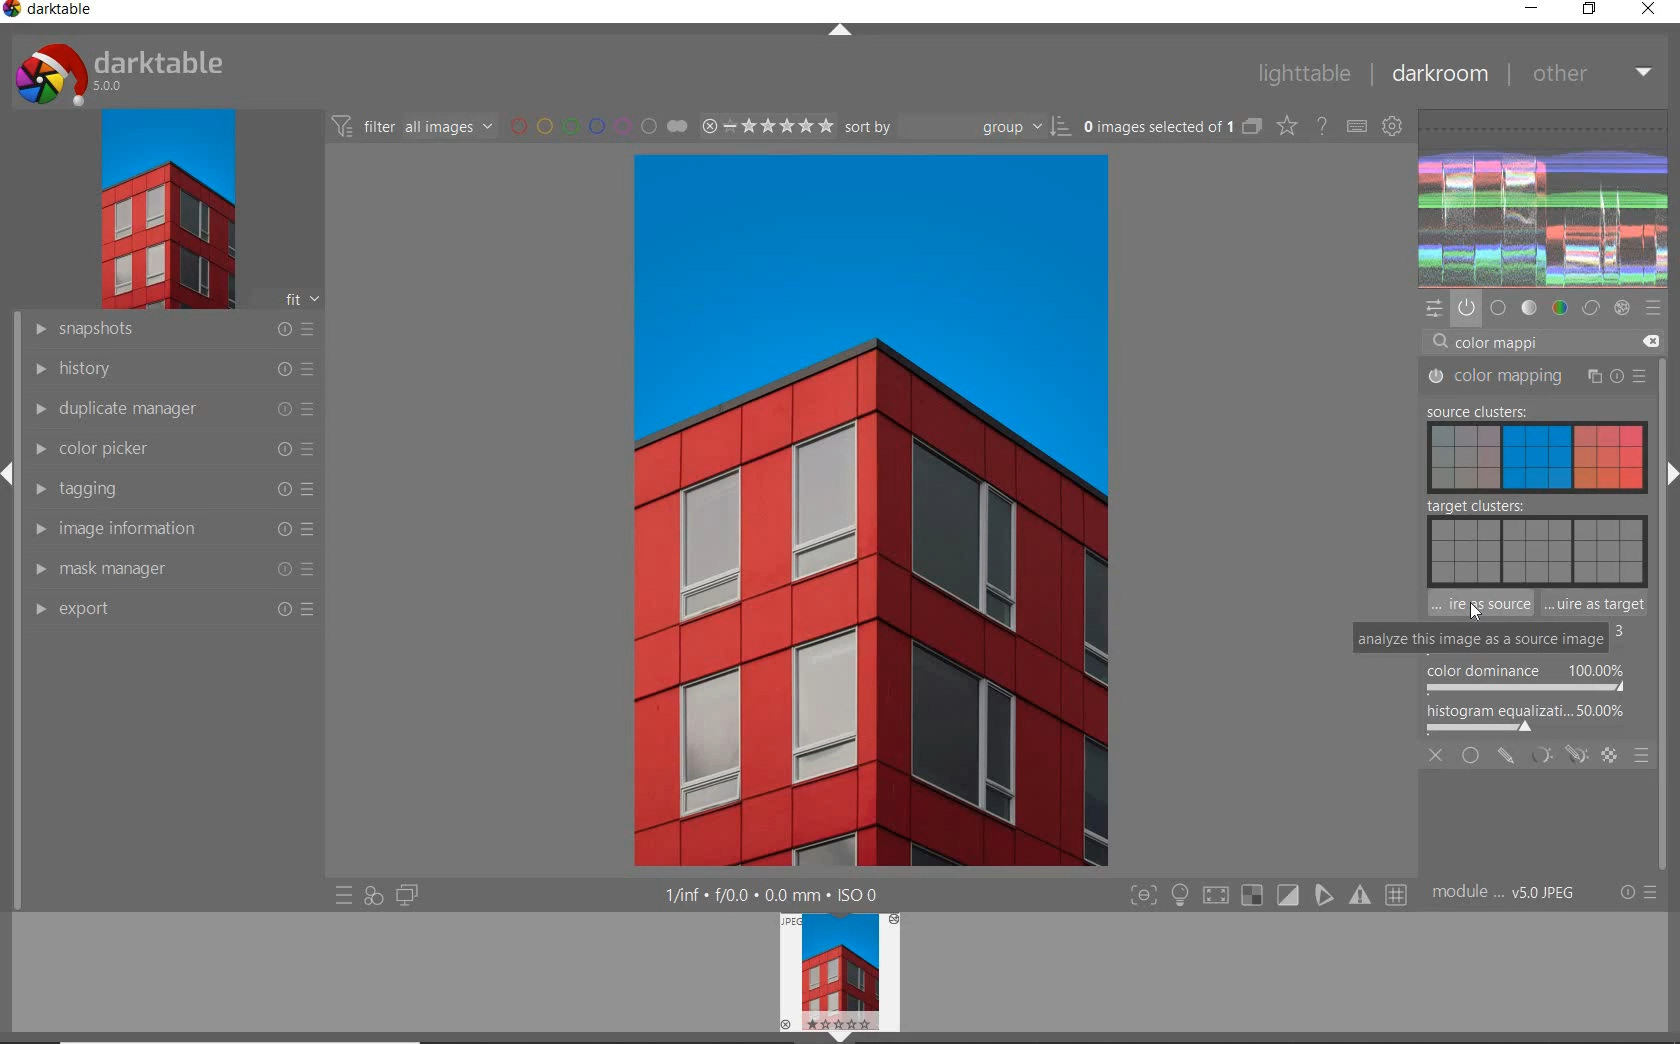  I want to click on HISTOGRAM EQUALIZER, so click(1529, 717).